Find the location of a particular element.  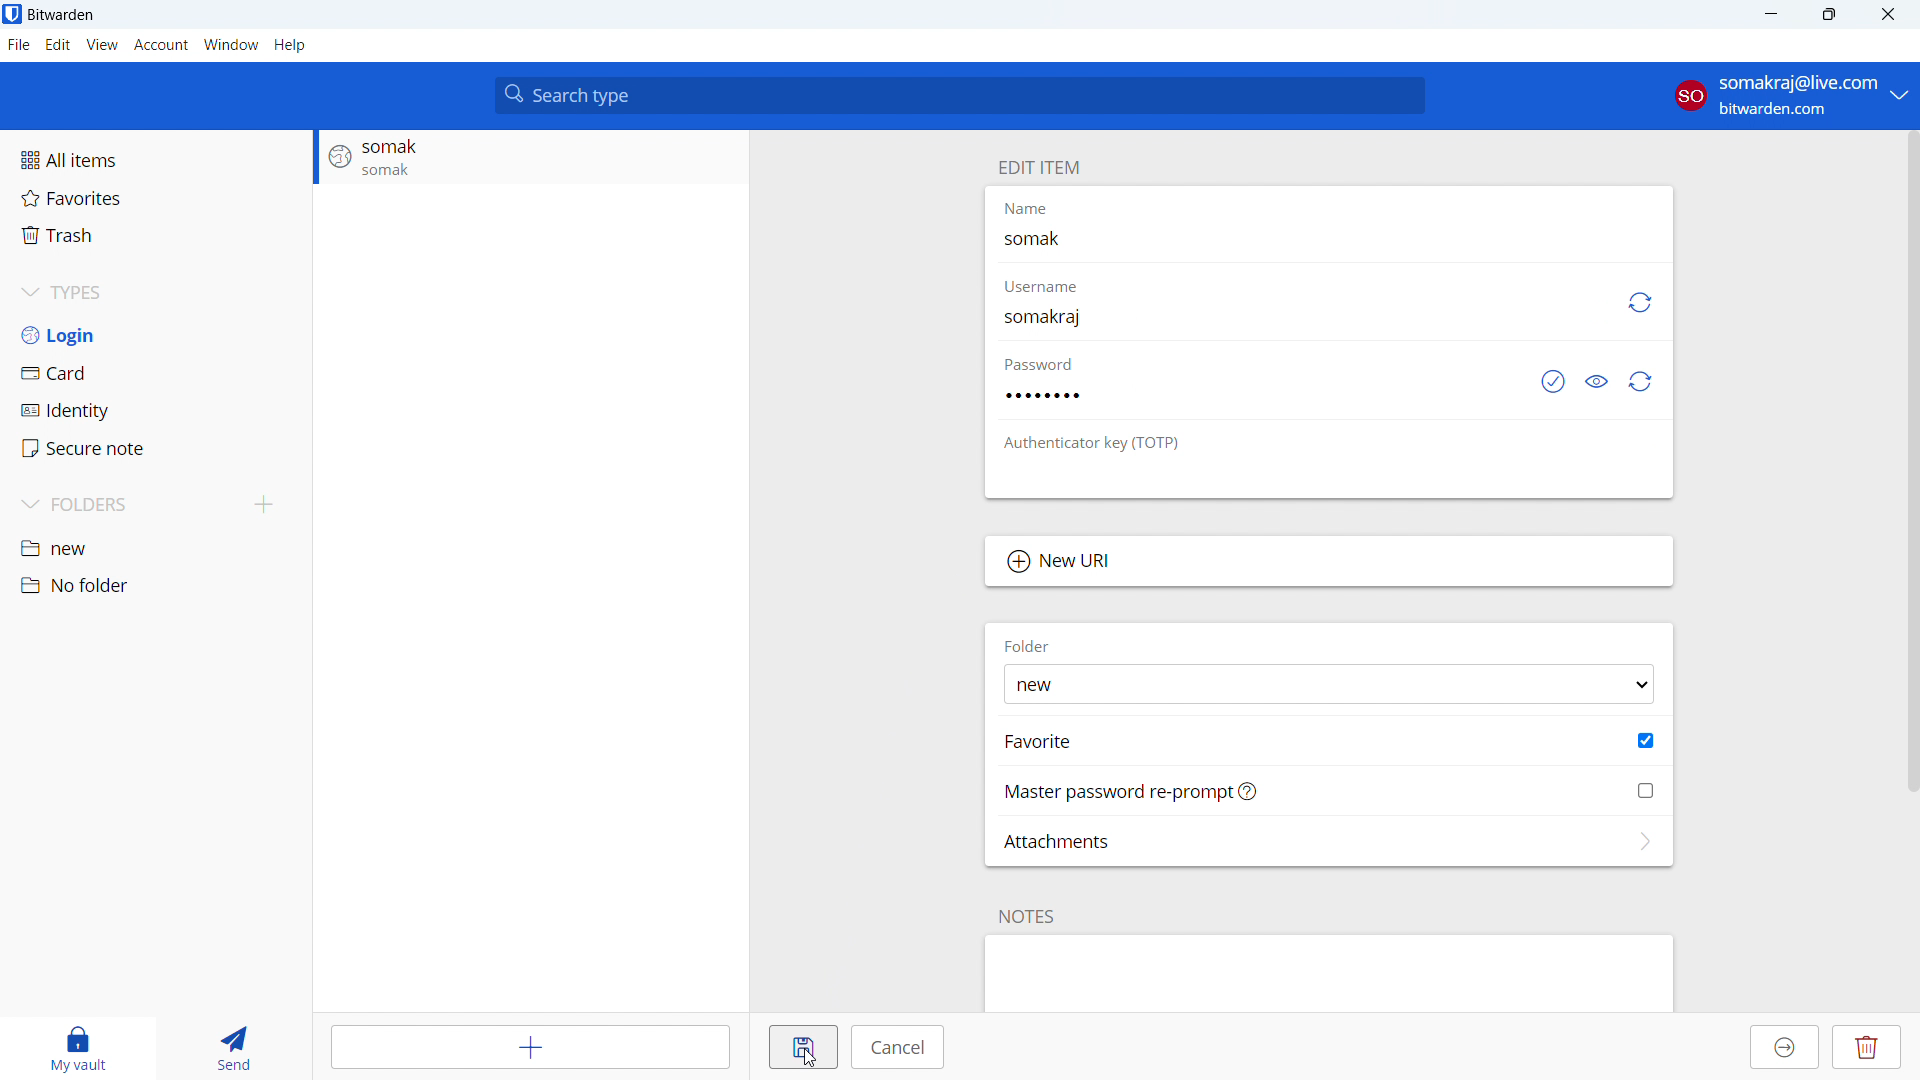

account is located at coordinates (1788, 93).